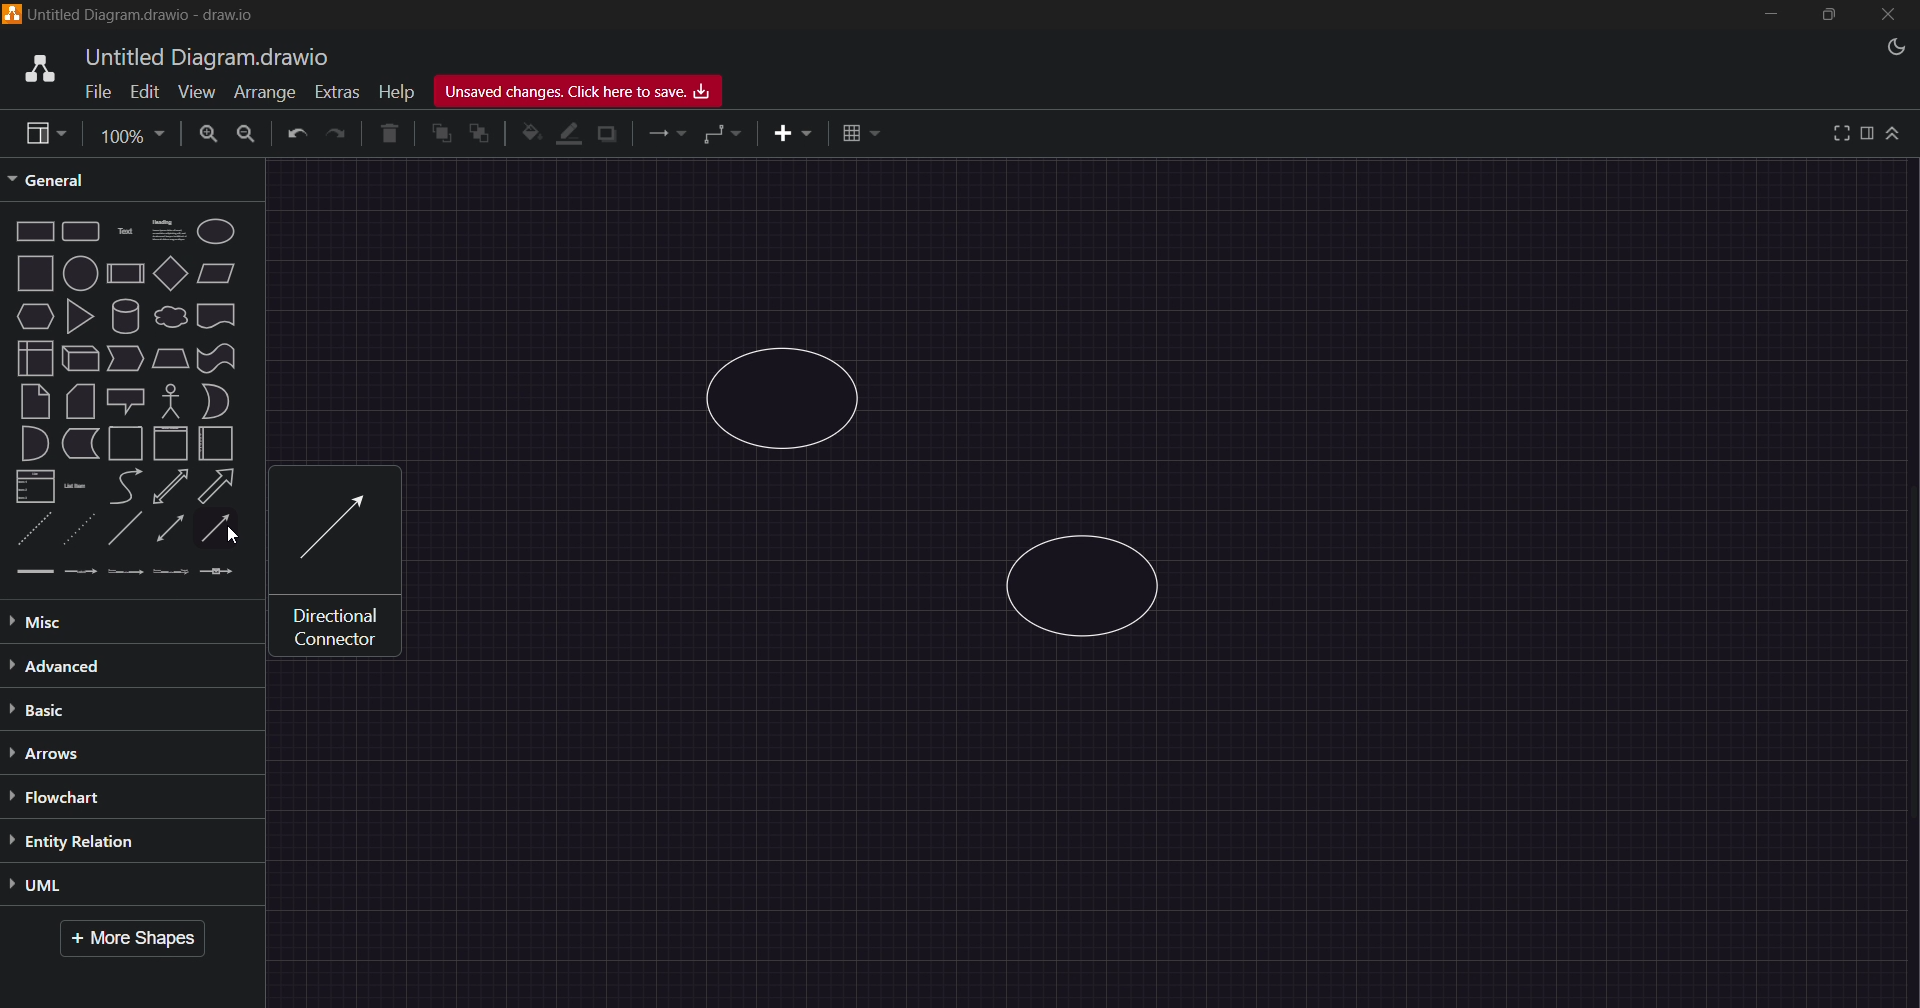 The height and width of the screenshot is (1008, 1920). Describe the element at coordinates (188, 91) in the screenshot. I see `View` at that location.